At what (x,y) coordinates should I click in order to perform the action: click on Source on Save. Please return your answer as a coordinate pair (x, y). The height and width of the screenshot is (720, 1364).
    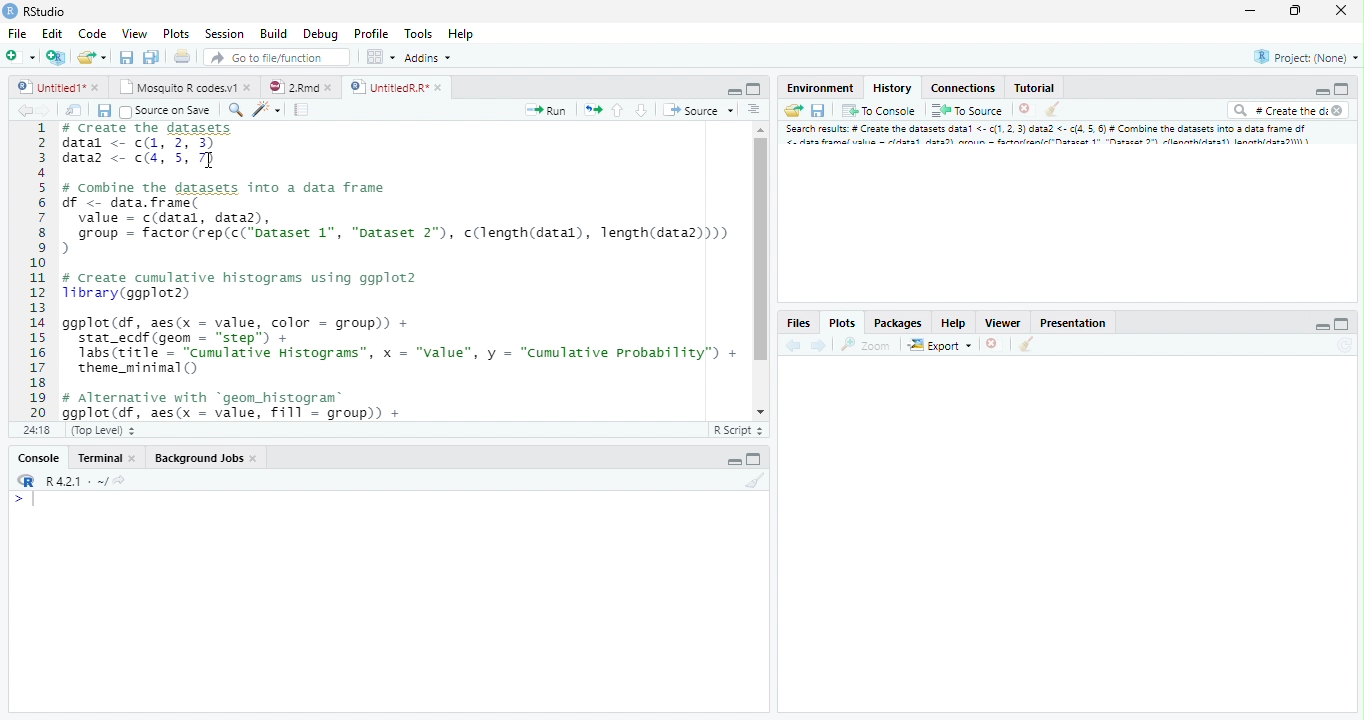
    Looking at the image, I should click on (165, 112).